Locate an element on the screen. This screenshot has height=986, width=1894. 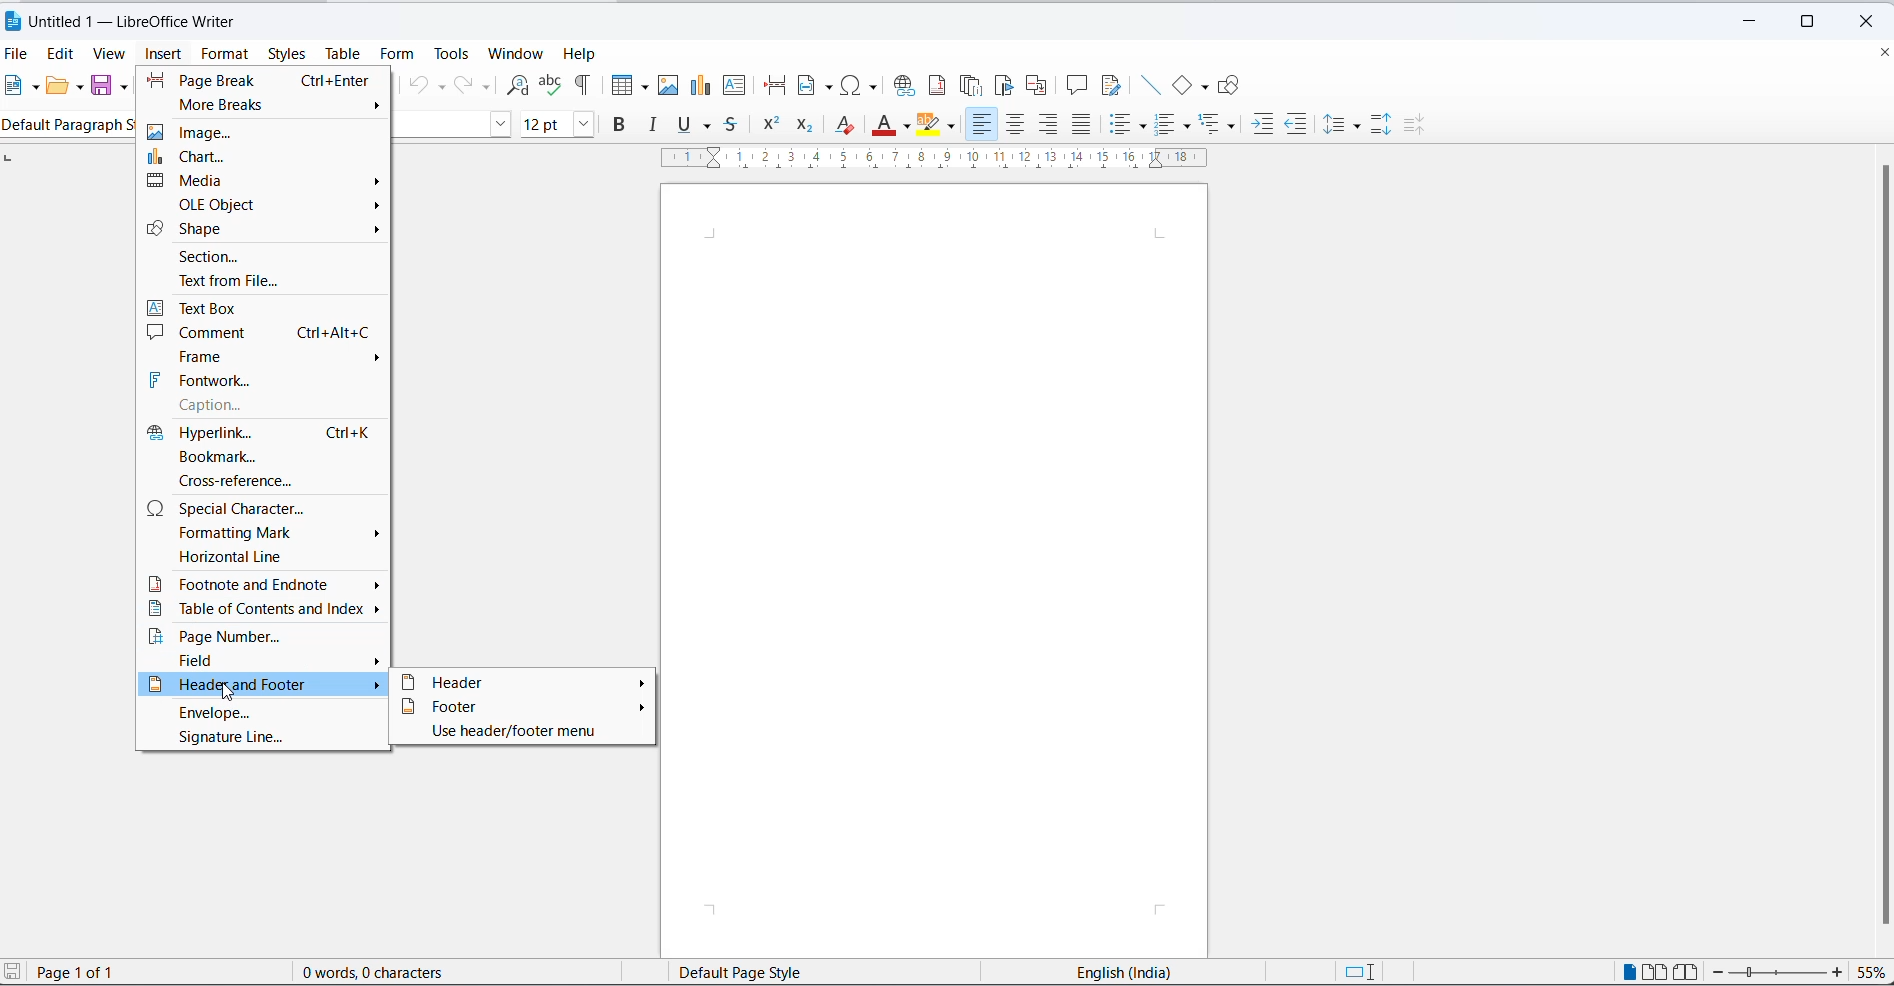
shape is located at coordinates (268, 231).